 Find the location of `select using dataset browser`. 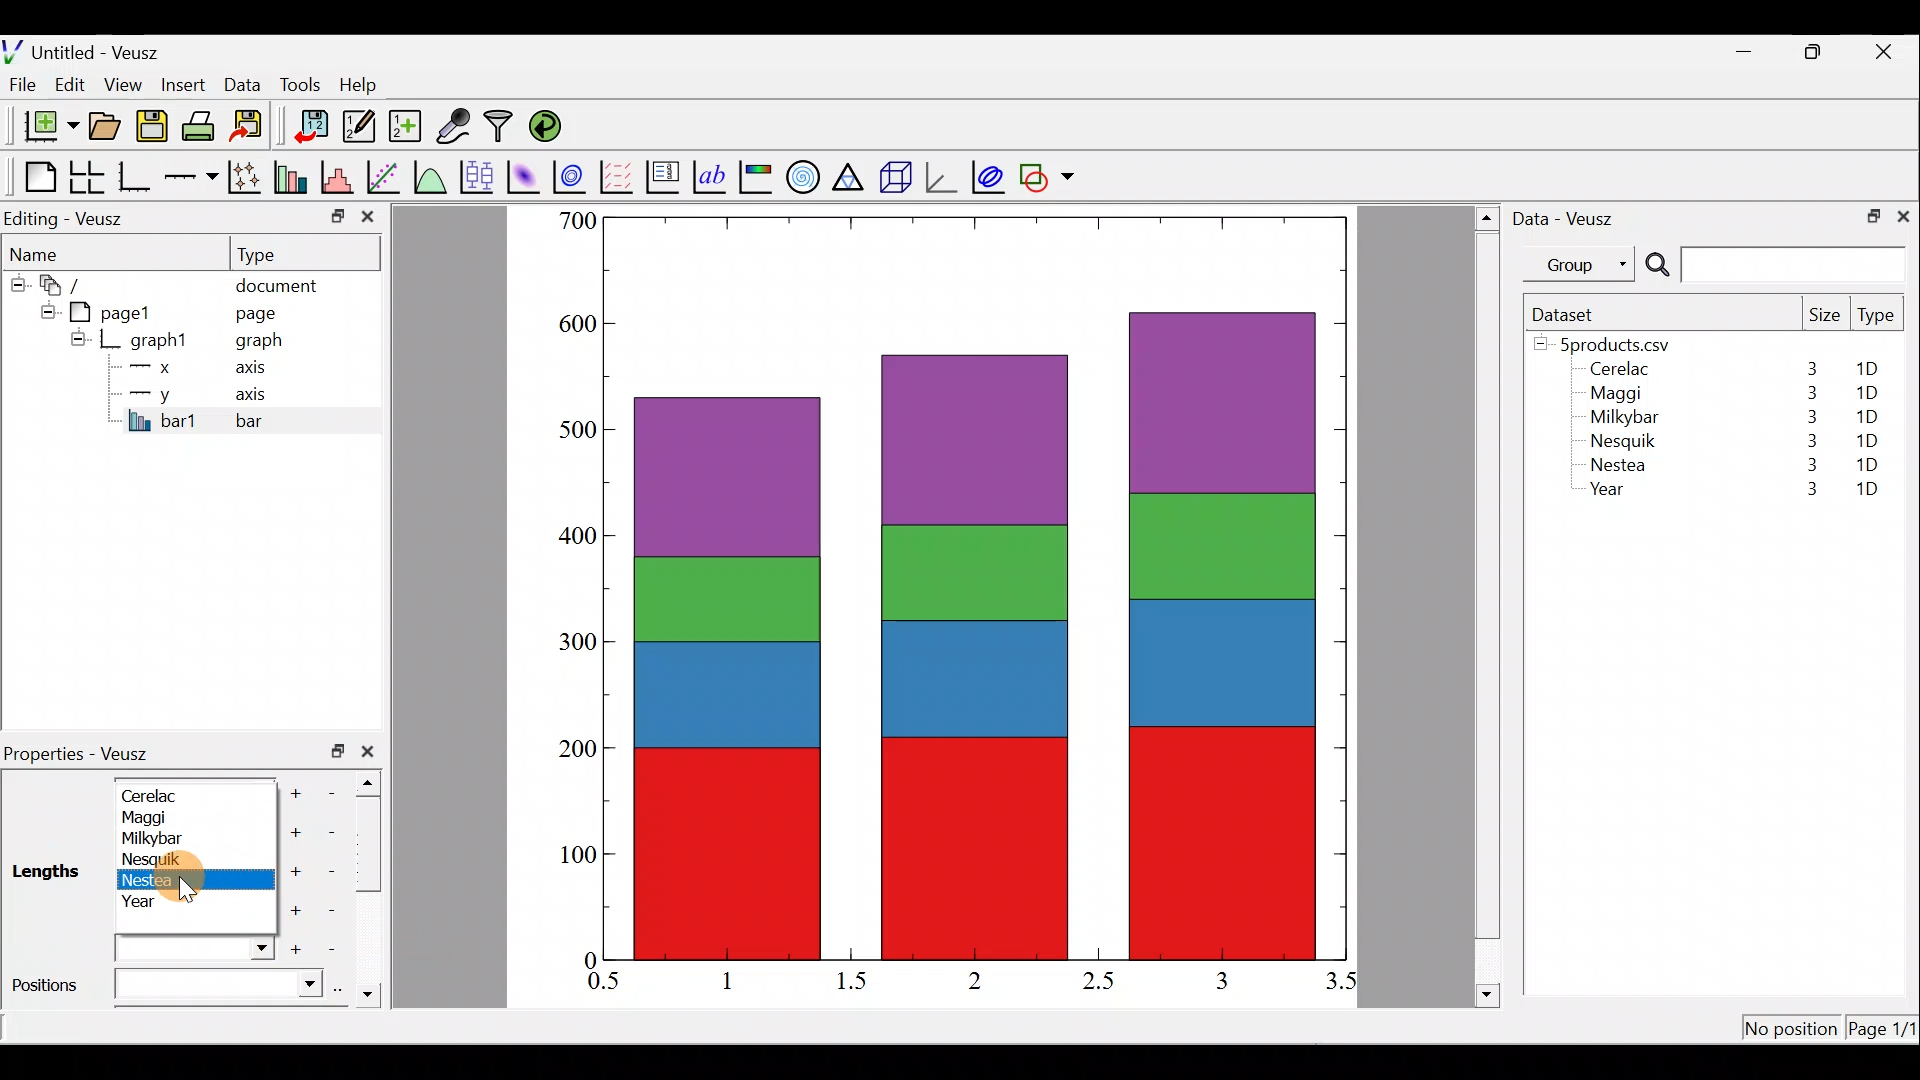

select using dataset browser is located at coordinates (343, 988).